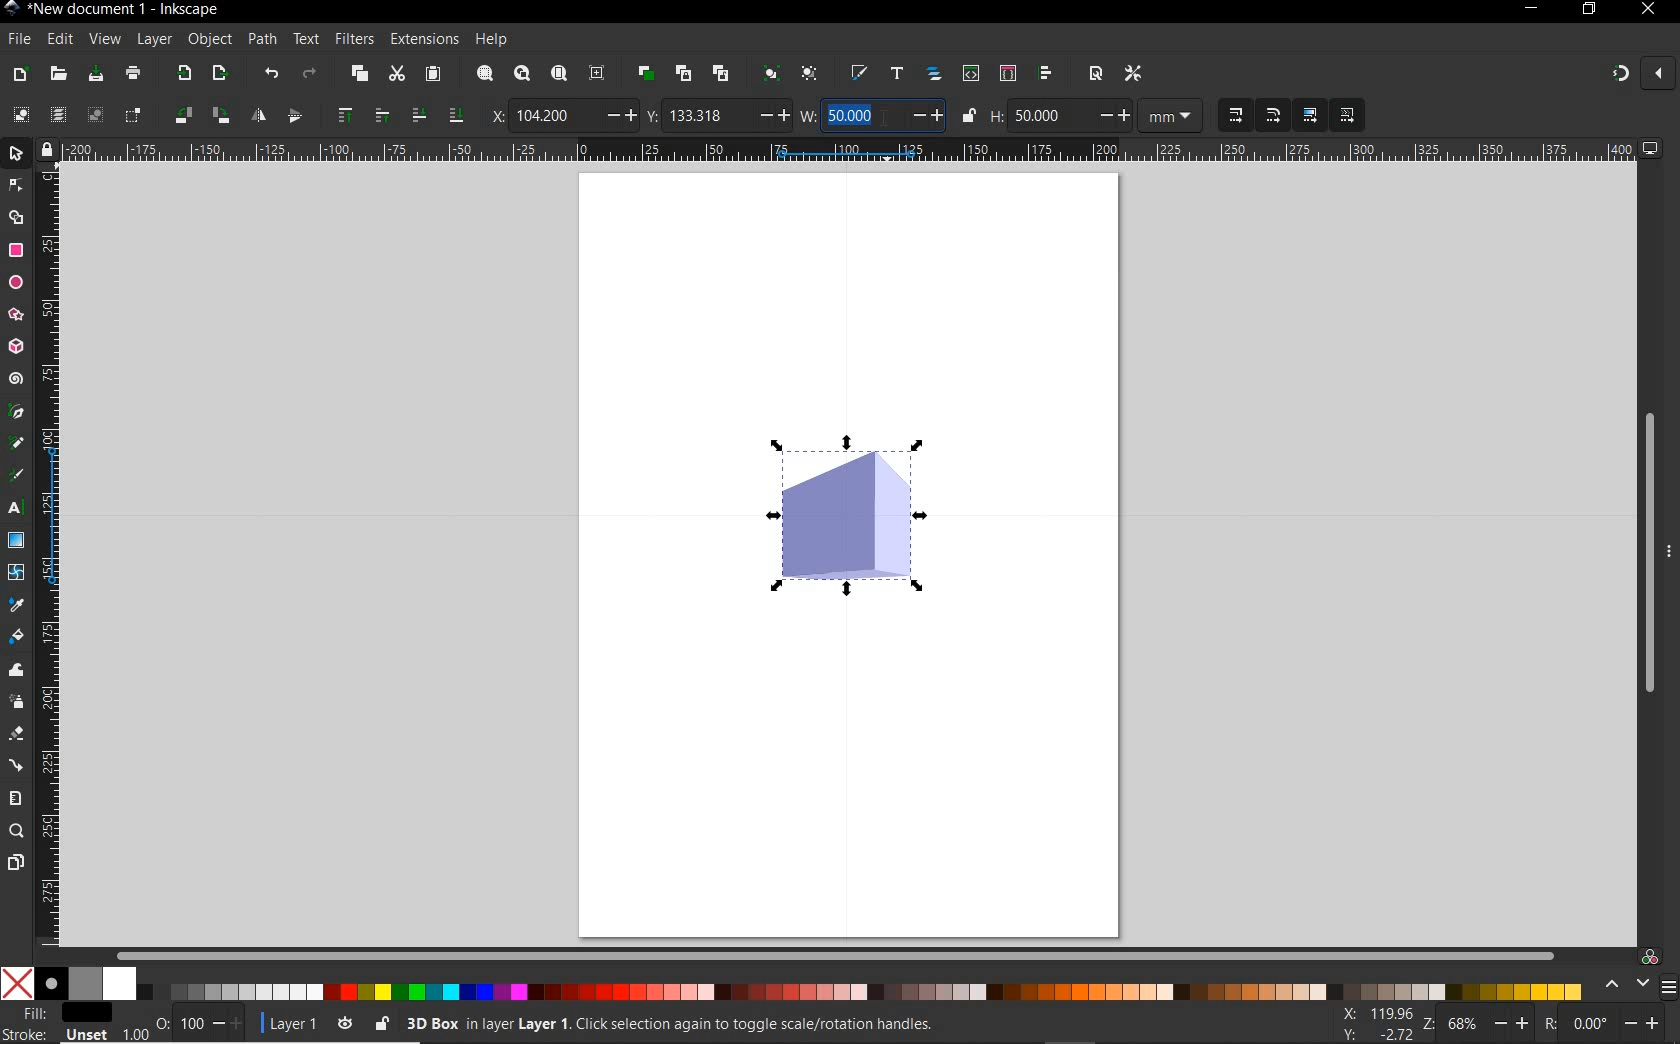 This screenshot has height=1044, width=1680. What do you see at coordinates (256, 117) in the screenshot?
I see `object flip` at bounding box center [256, 117].